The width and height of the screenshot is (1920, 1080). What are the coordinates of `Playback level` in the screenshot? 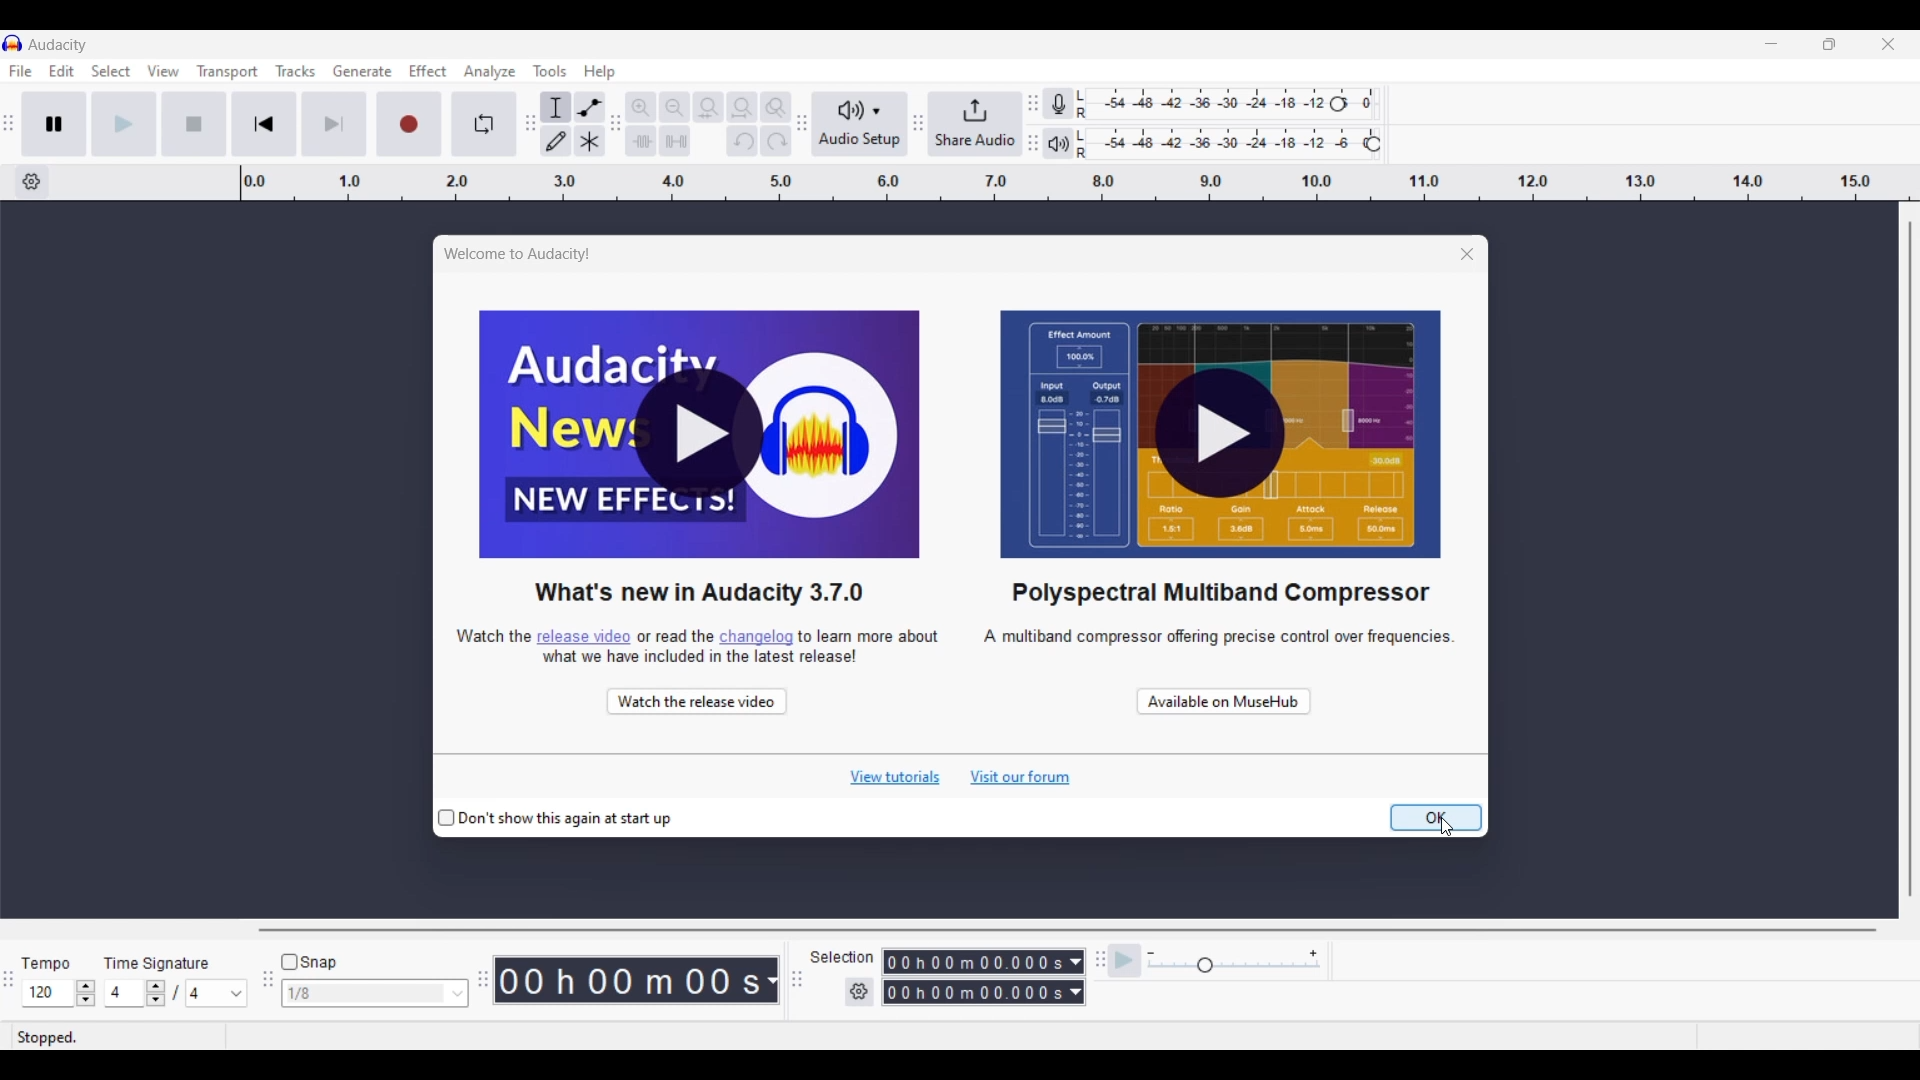 It's located at (1234, 141).